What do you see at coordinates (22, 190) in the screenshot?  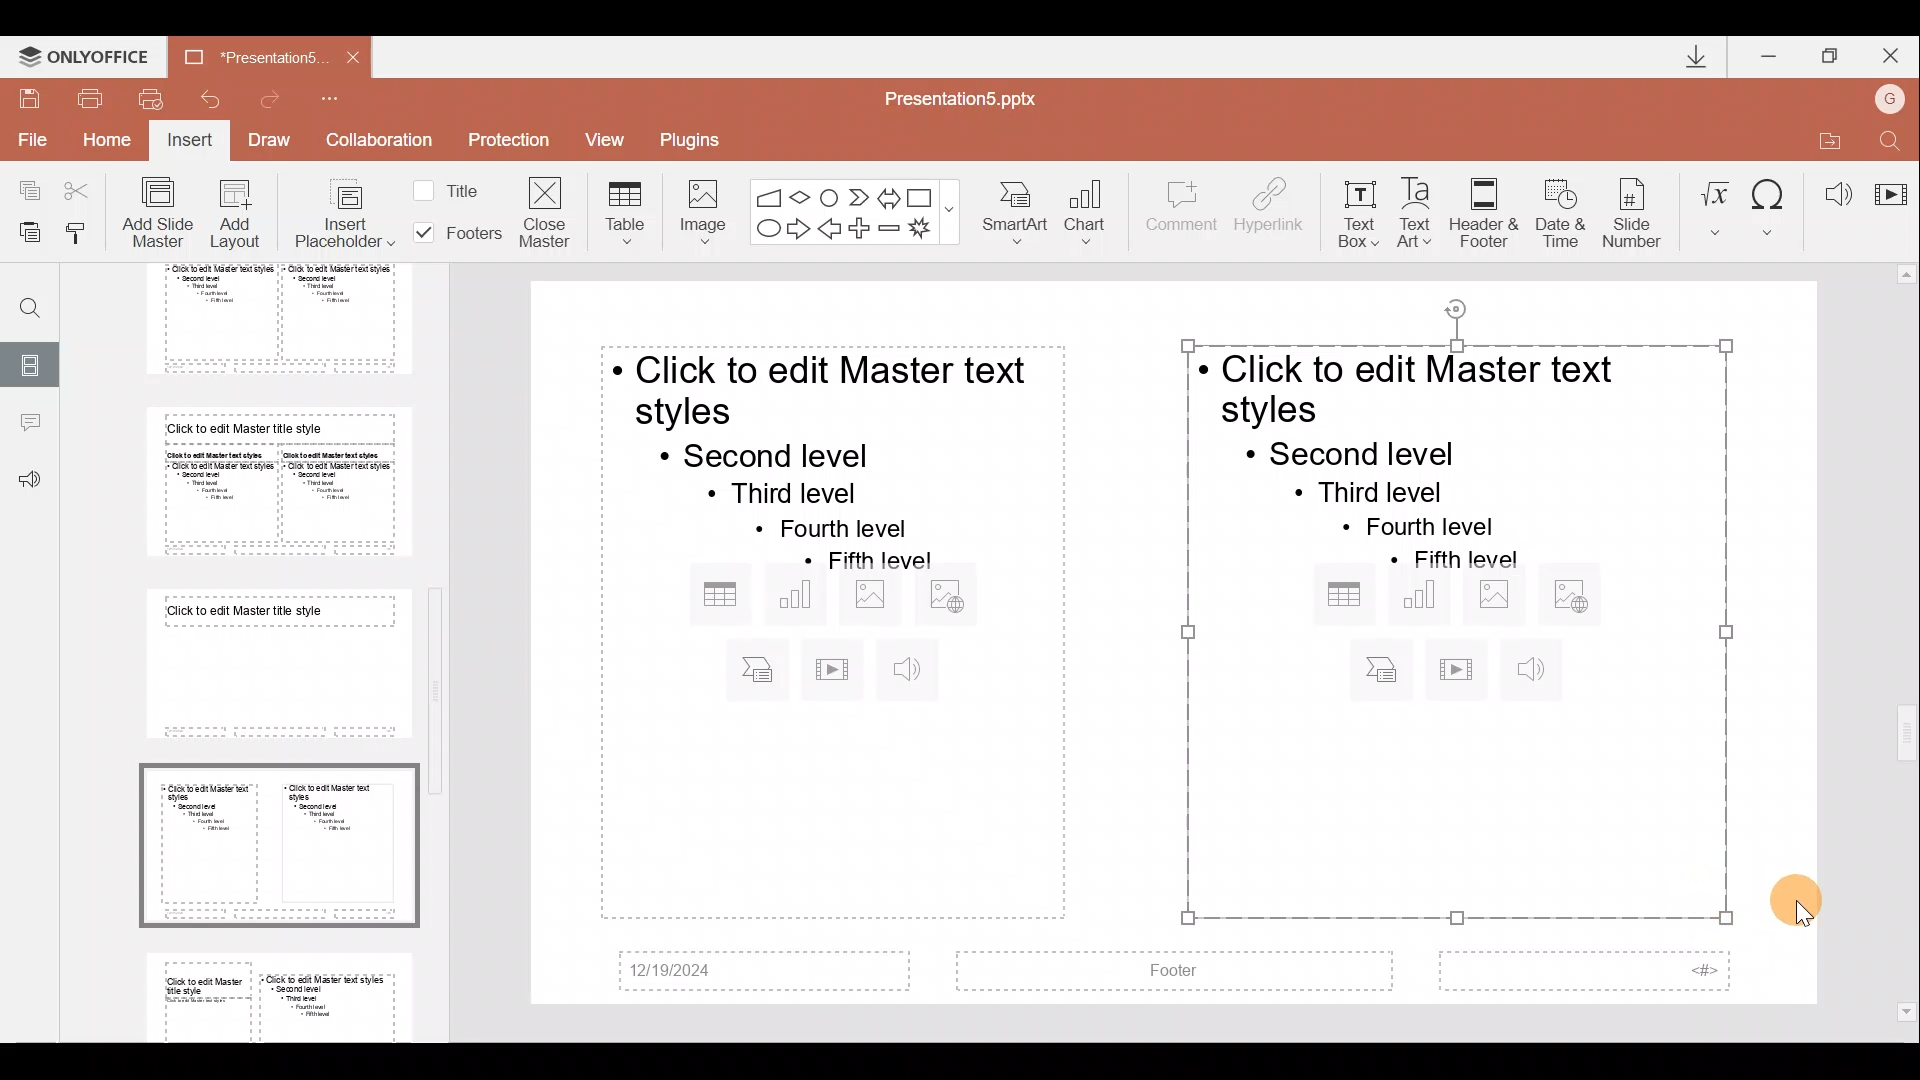 I see `Copy` at bounding box center [22, 190].